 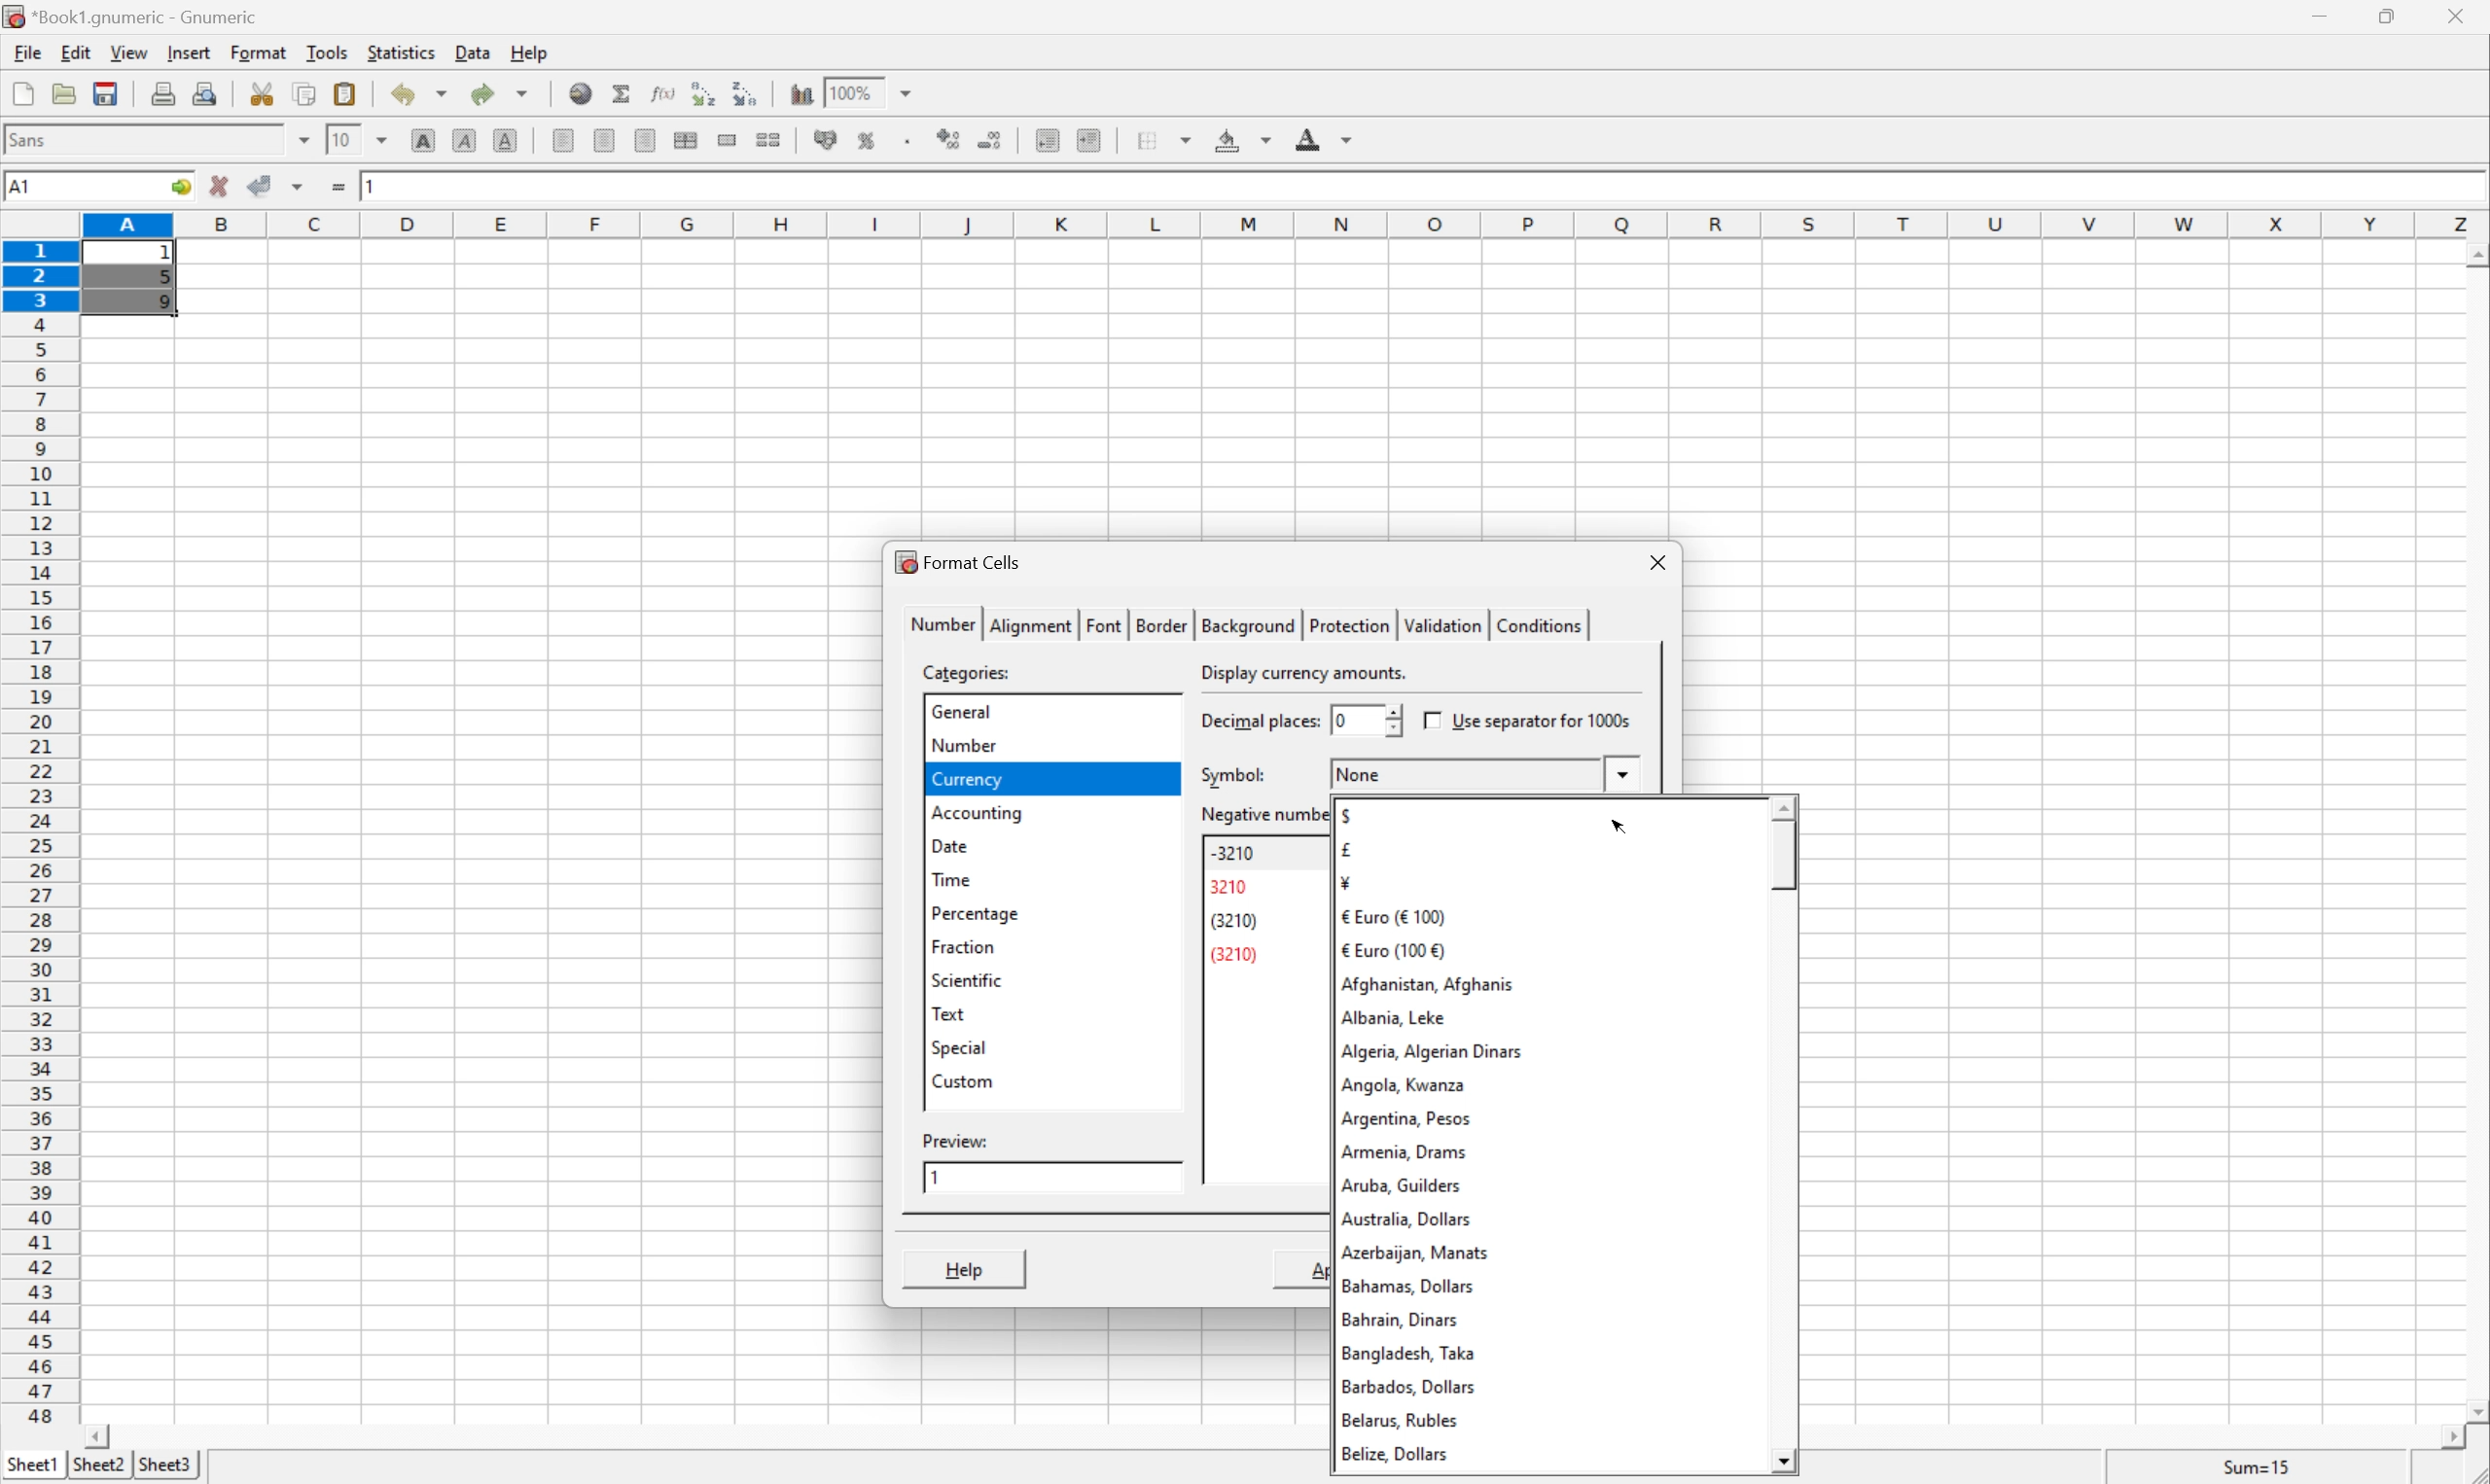 What do you see at coordinates (181, 188) in the screenshot?
I see `go to` at bounding box center [181, 188].